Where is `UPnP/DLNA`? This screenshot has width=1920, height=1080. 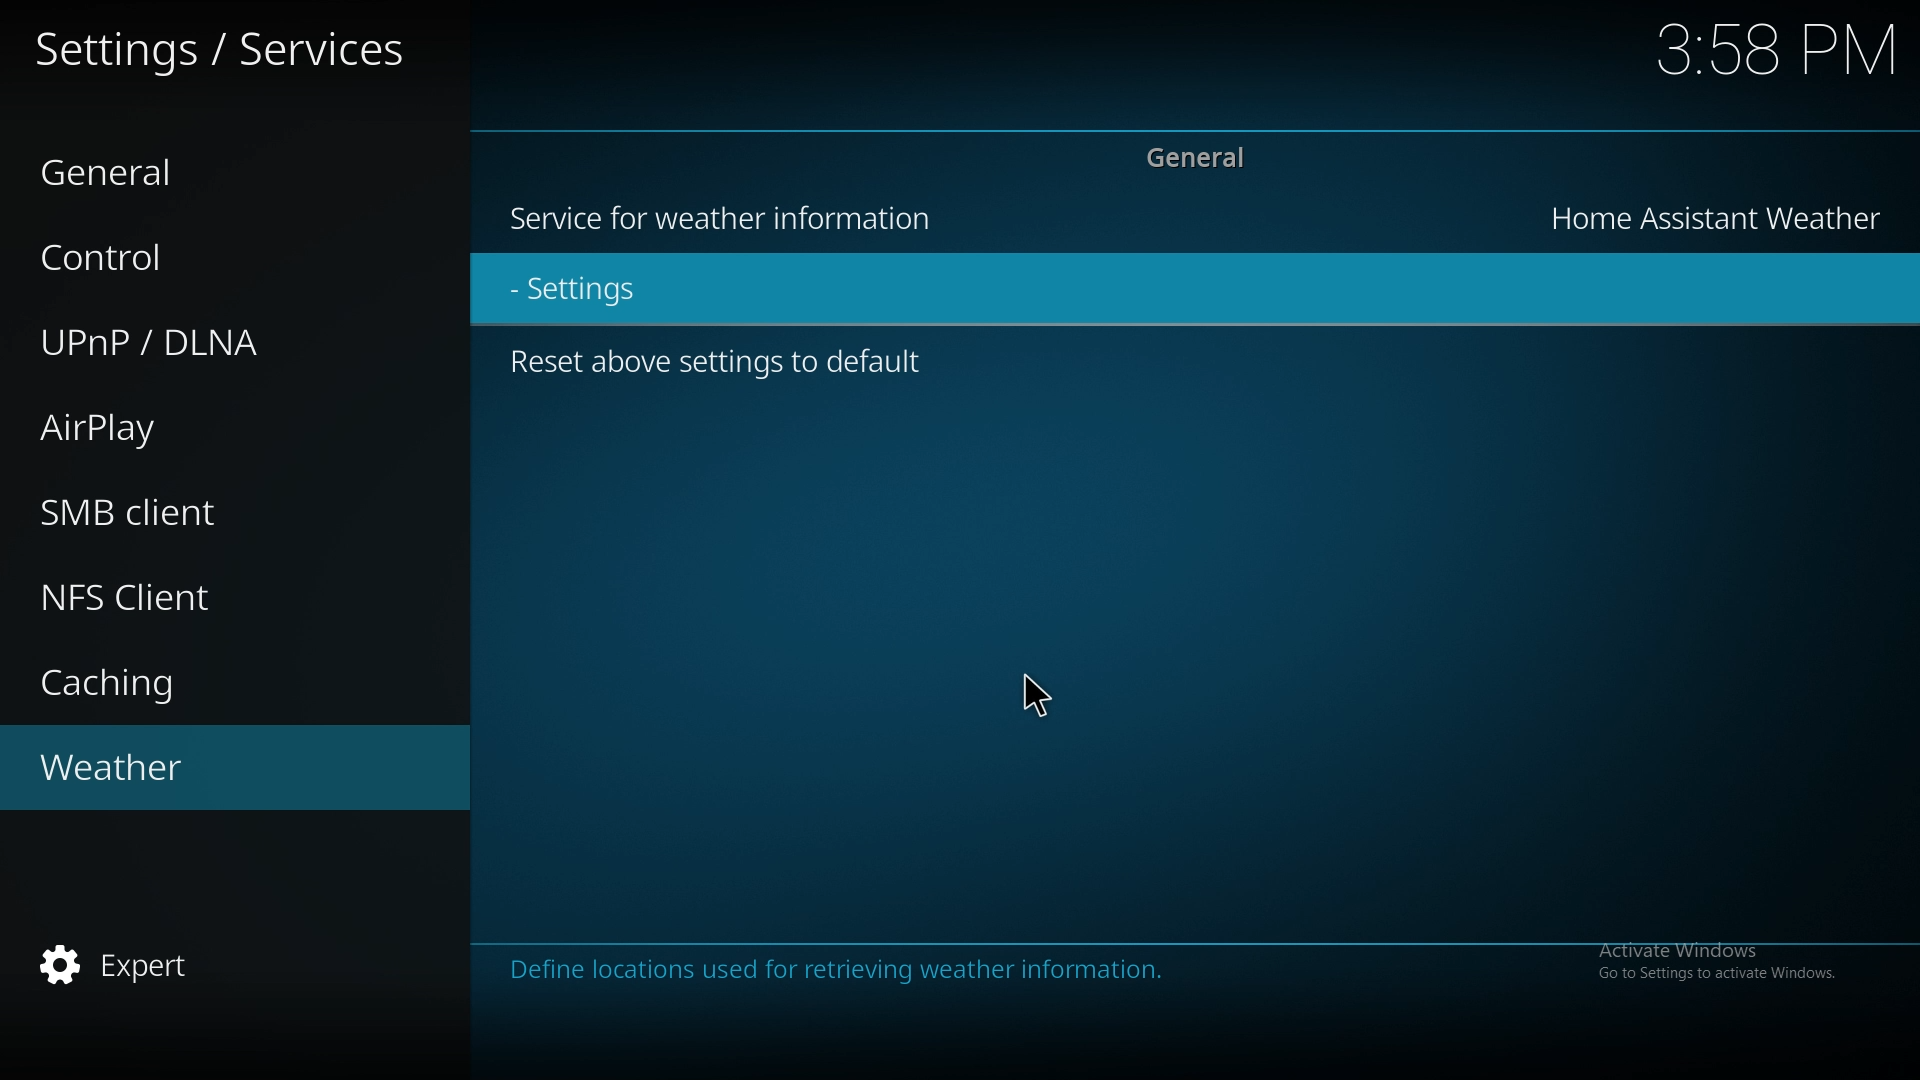
UPnP/DLNA is located at coordinates (193, 348).